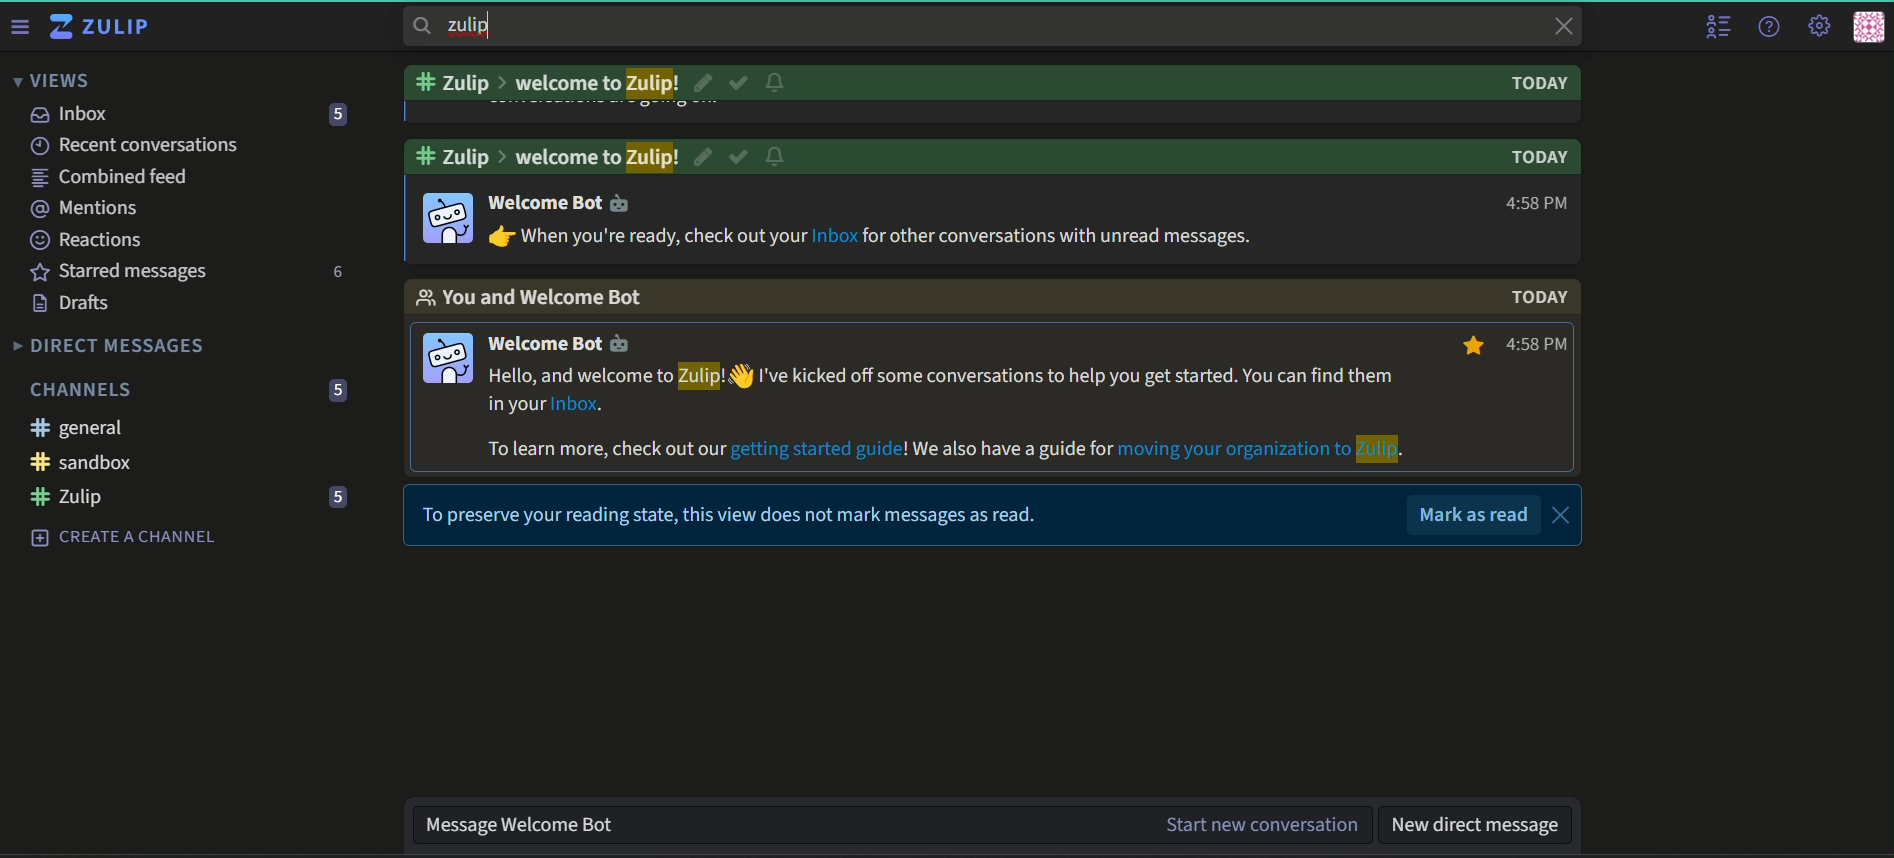 This screenshot has height=858, width=1894. I want to click on Channels, so click(84, 389).